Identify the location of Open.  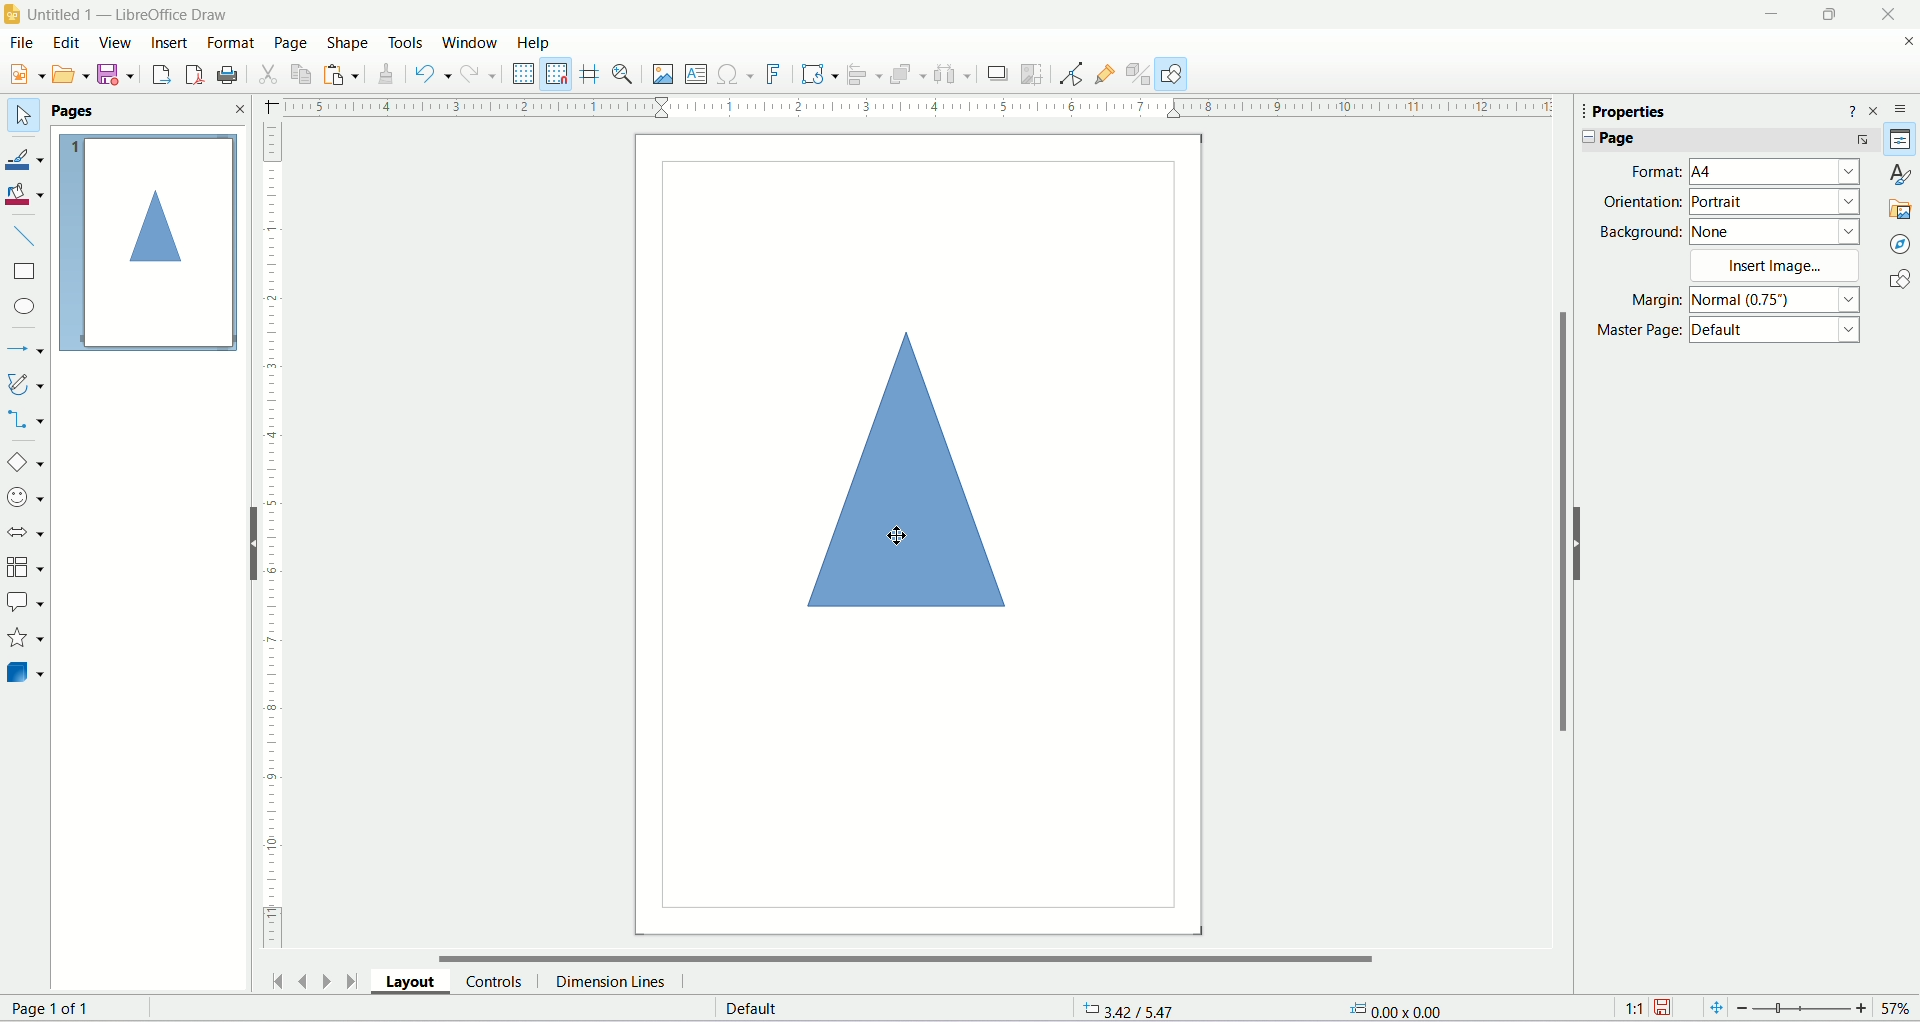
(68, 73).